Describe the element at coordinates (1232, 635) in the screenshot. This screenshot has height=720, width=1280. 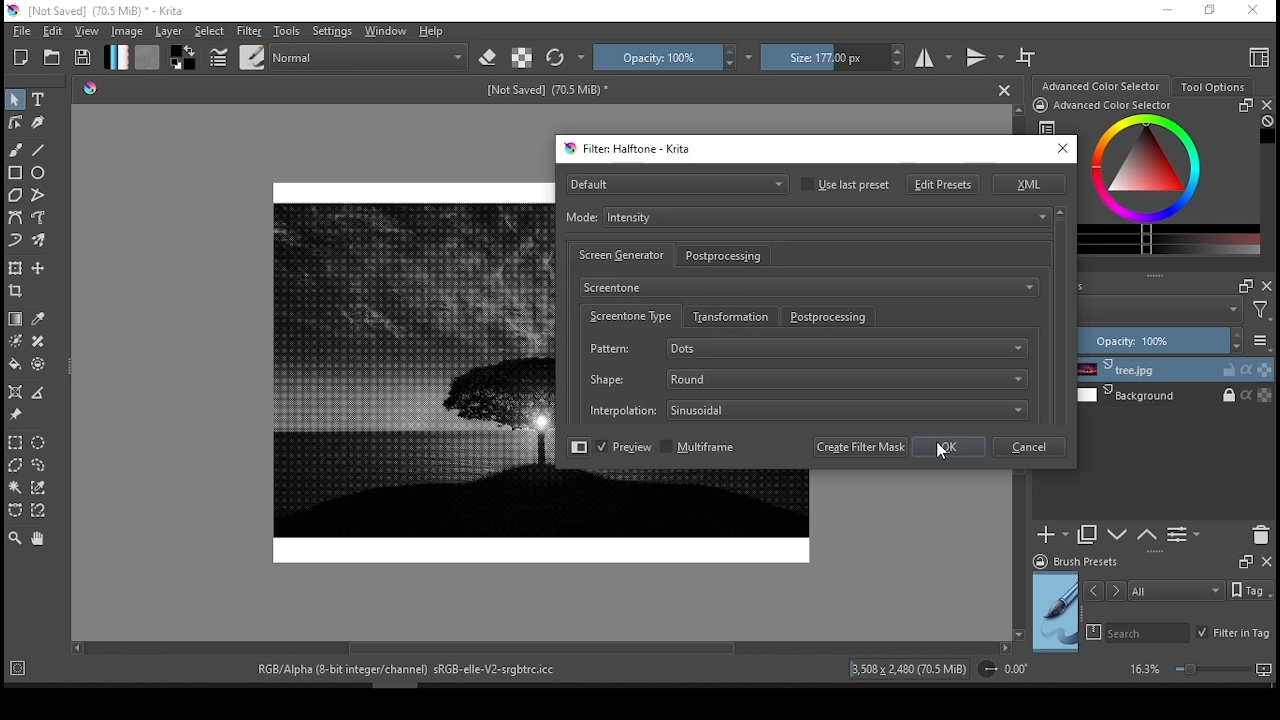
I see `filter in tag on/off` at that location.